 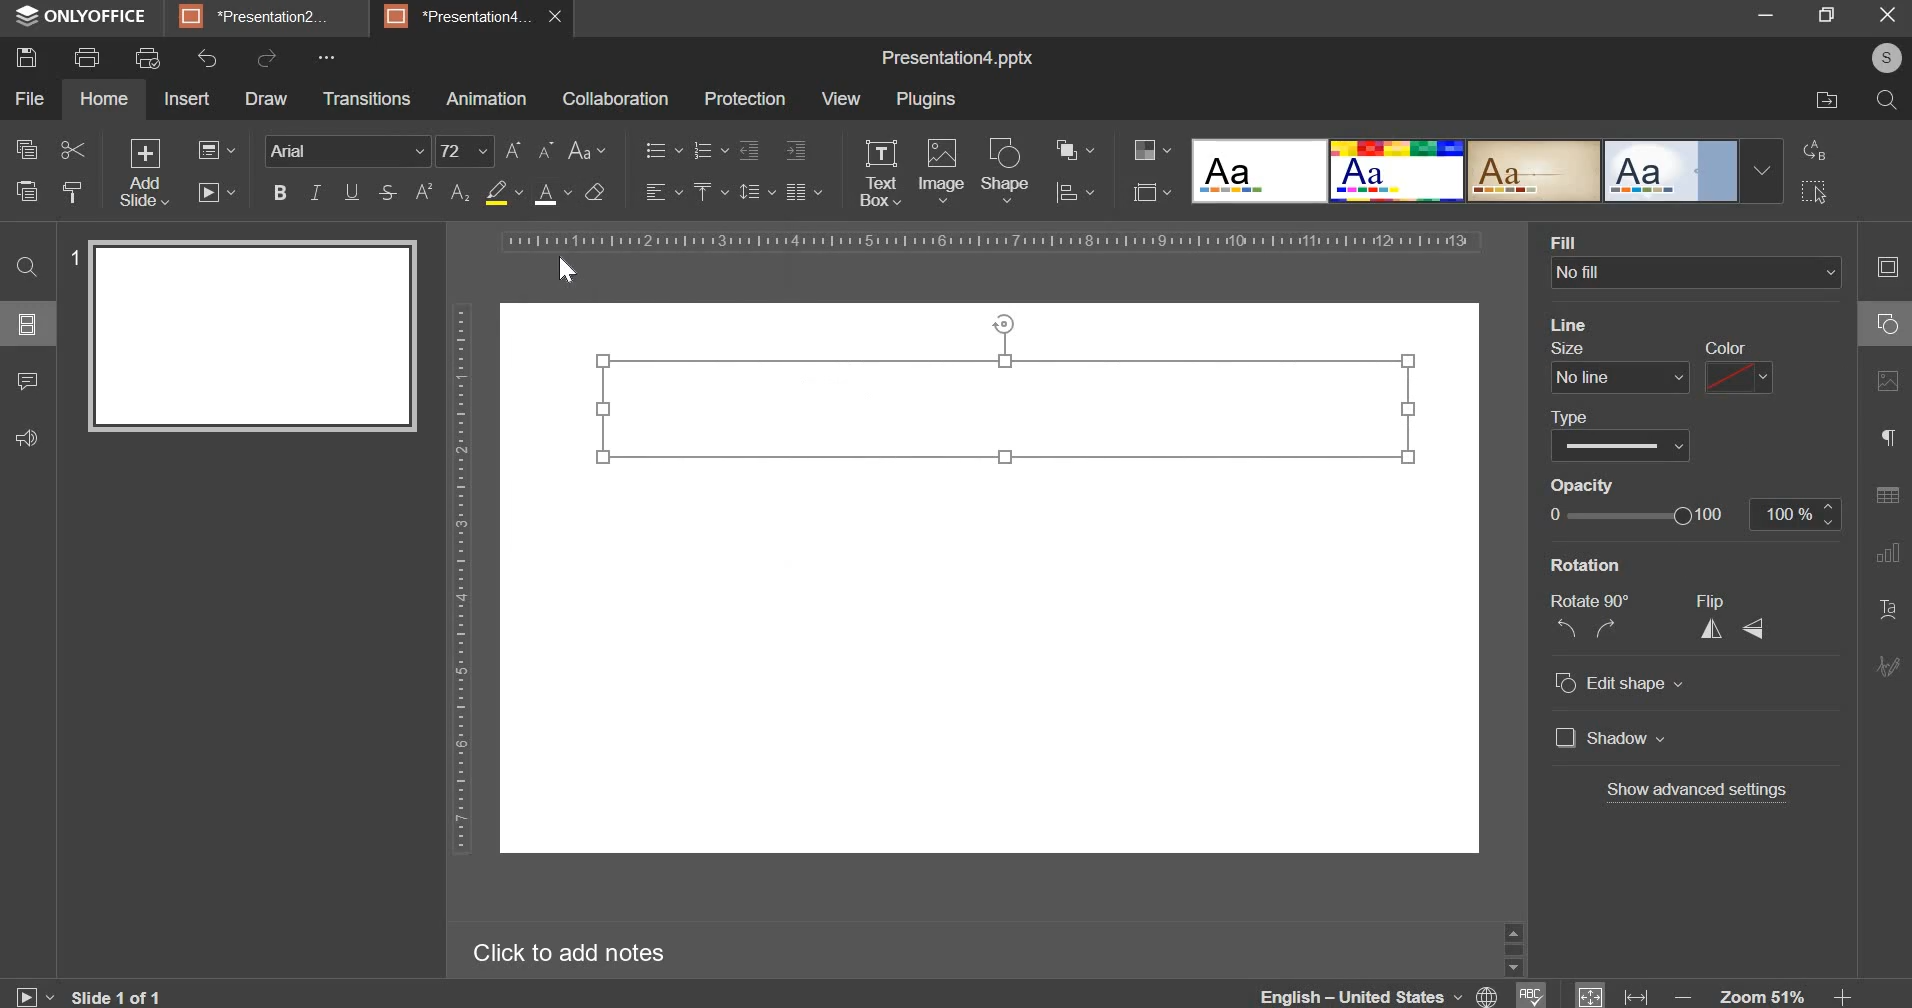 What do you see at coordinates (348, 150) in the screenshot?
I see `font` at bounding box center [348, 150].